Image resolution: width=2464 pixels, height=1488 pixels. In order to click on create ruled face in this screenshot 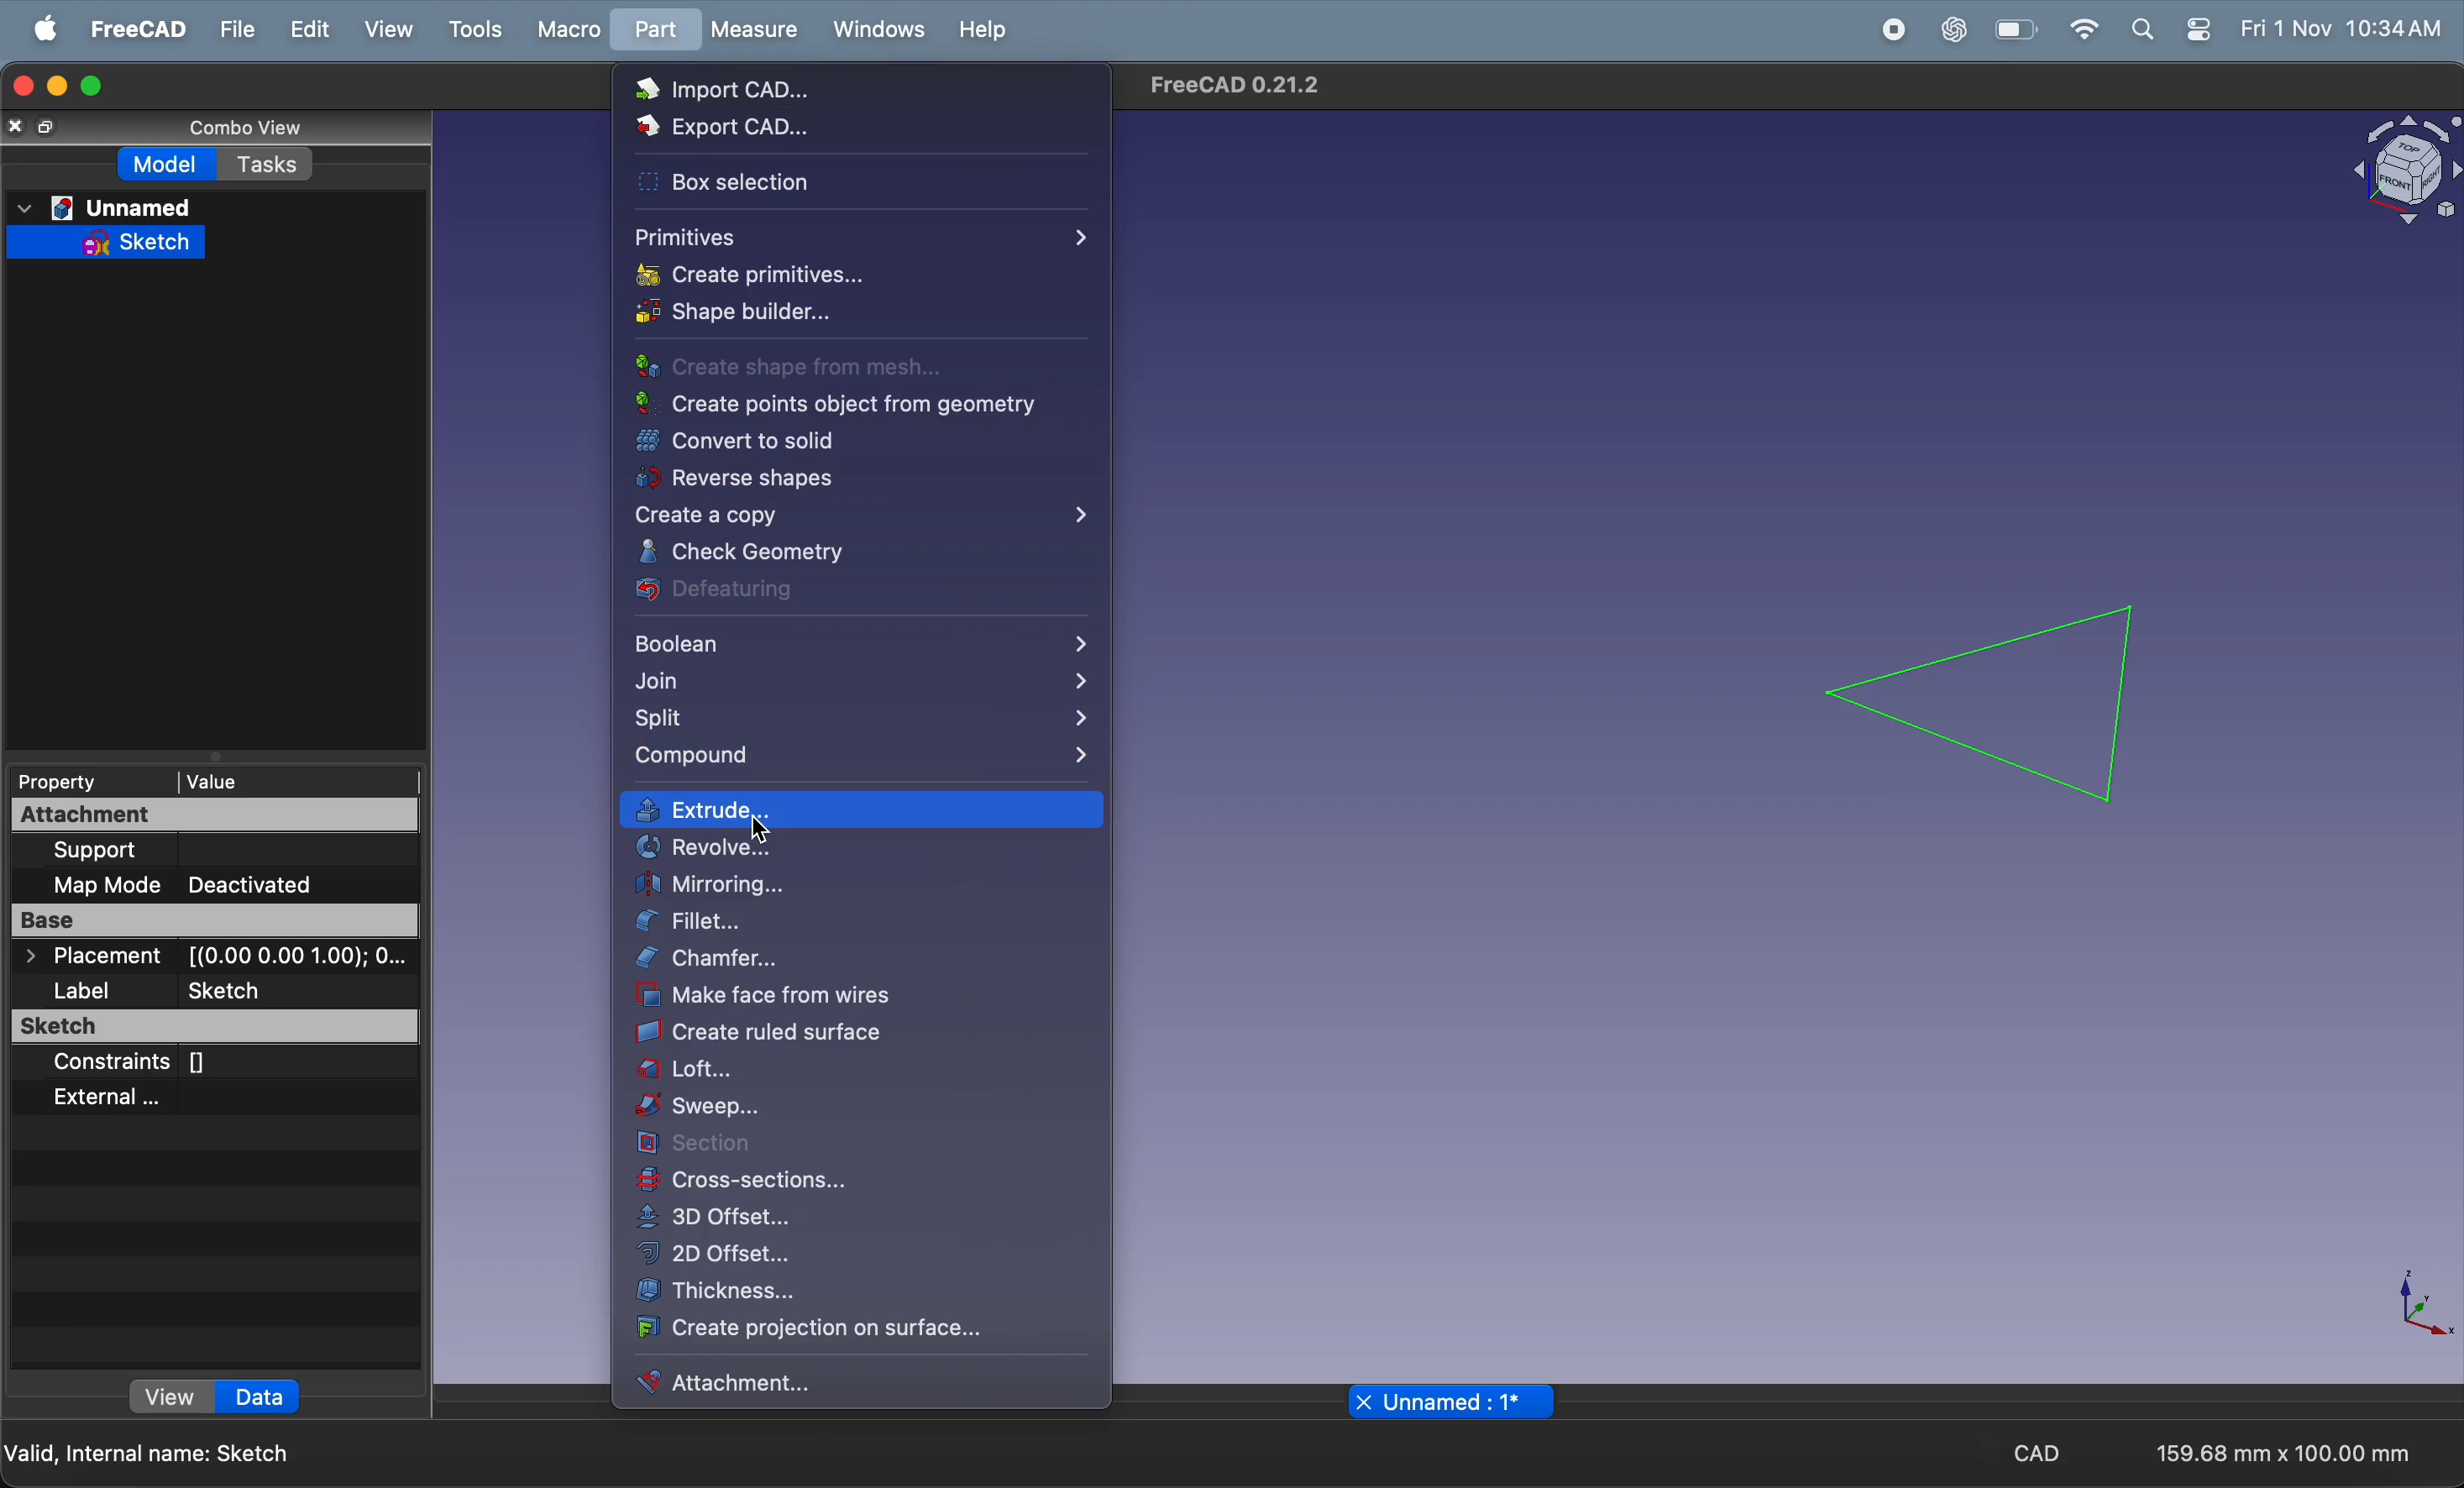, I will do `click(846, 1034)`.